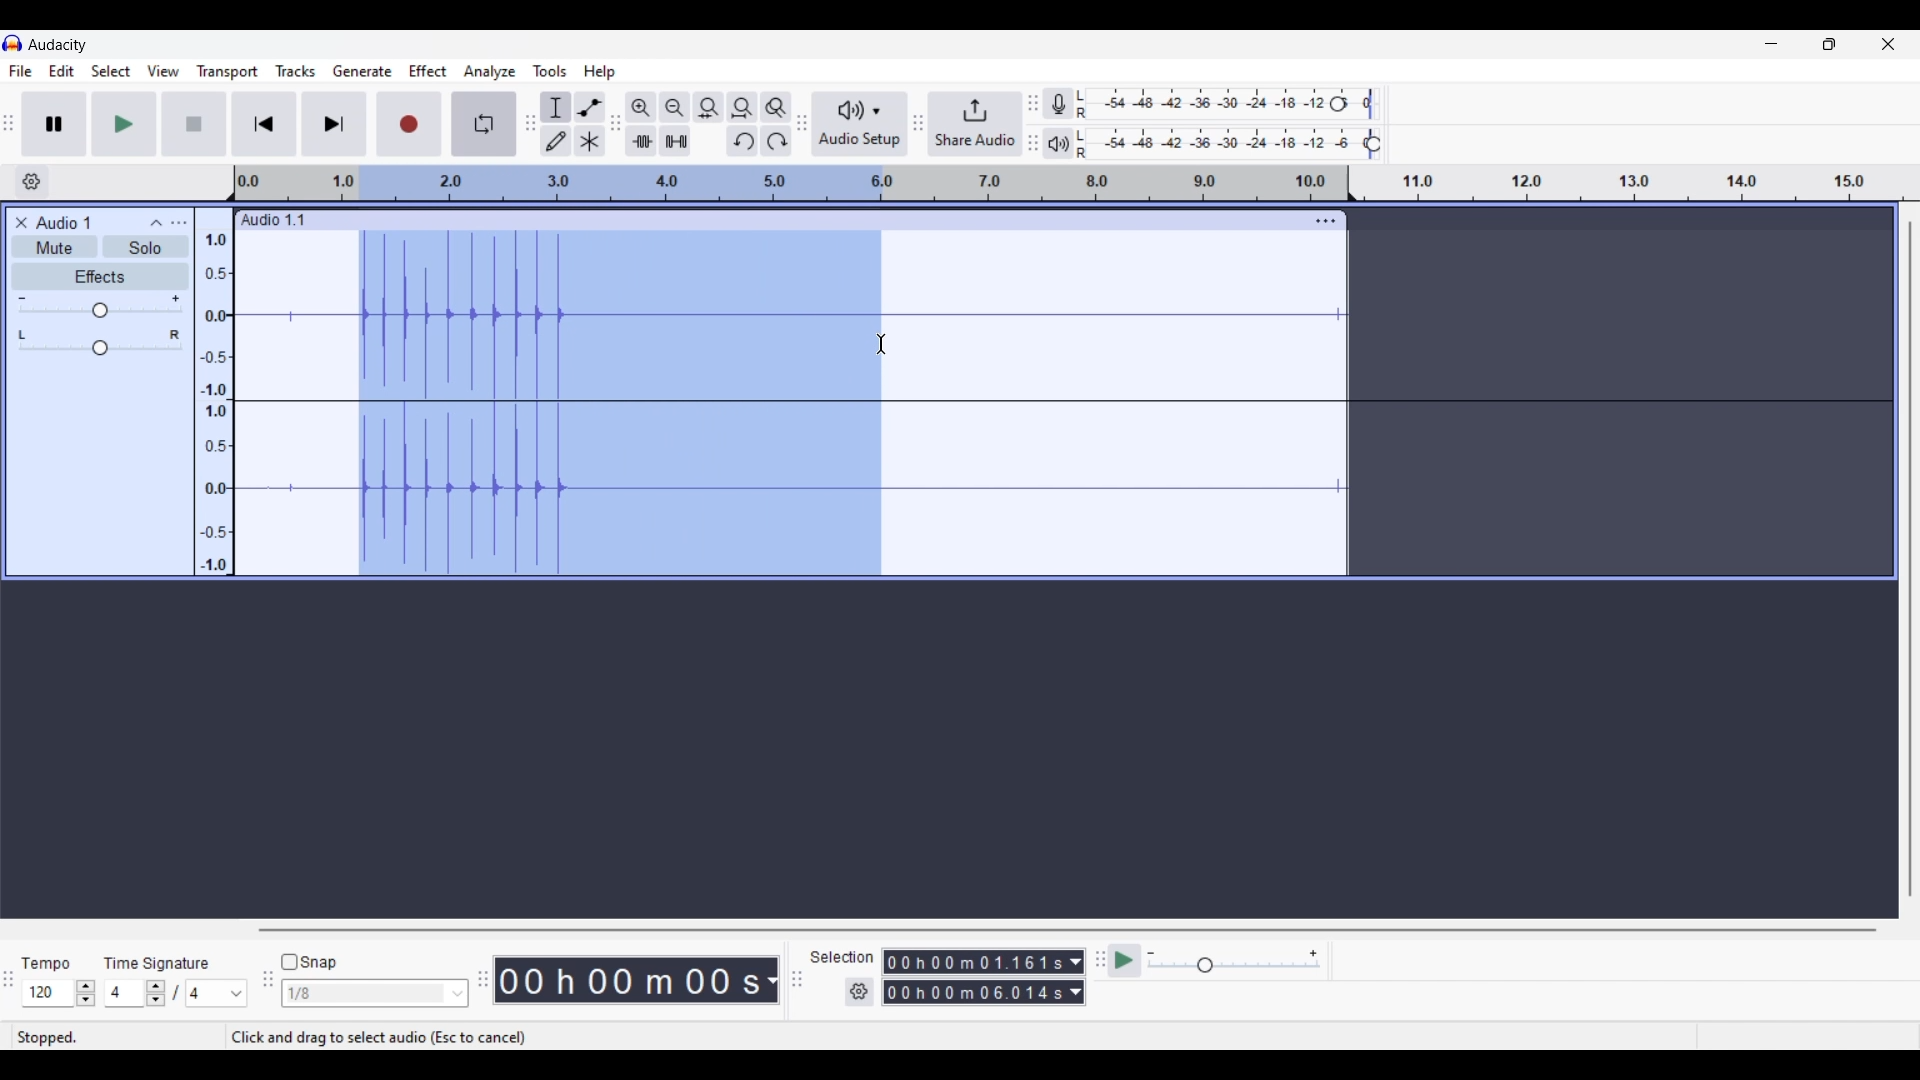 This screenshot has height=1080, width=1920. I want to click on Edit menu, so click(62, 70).